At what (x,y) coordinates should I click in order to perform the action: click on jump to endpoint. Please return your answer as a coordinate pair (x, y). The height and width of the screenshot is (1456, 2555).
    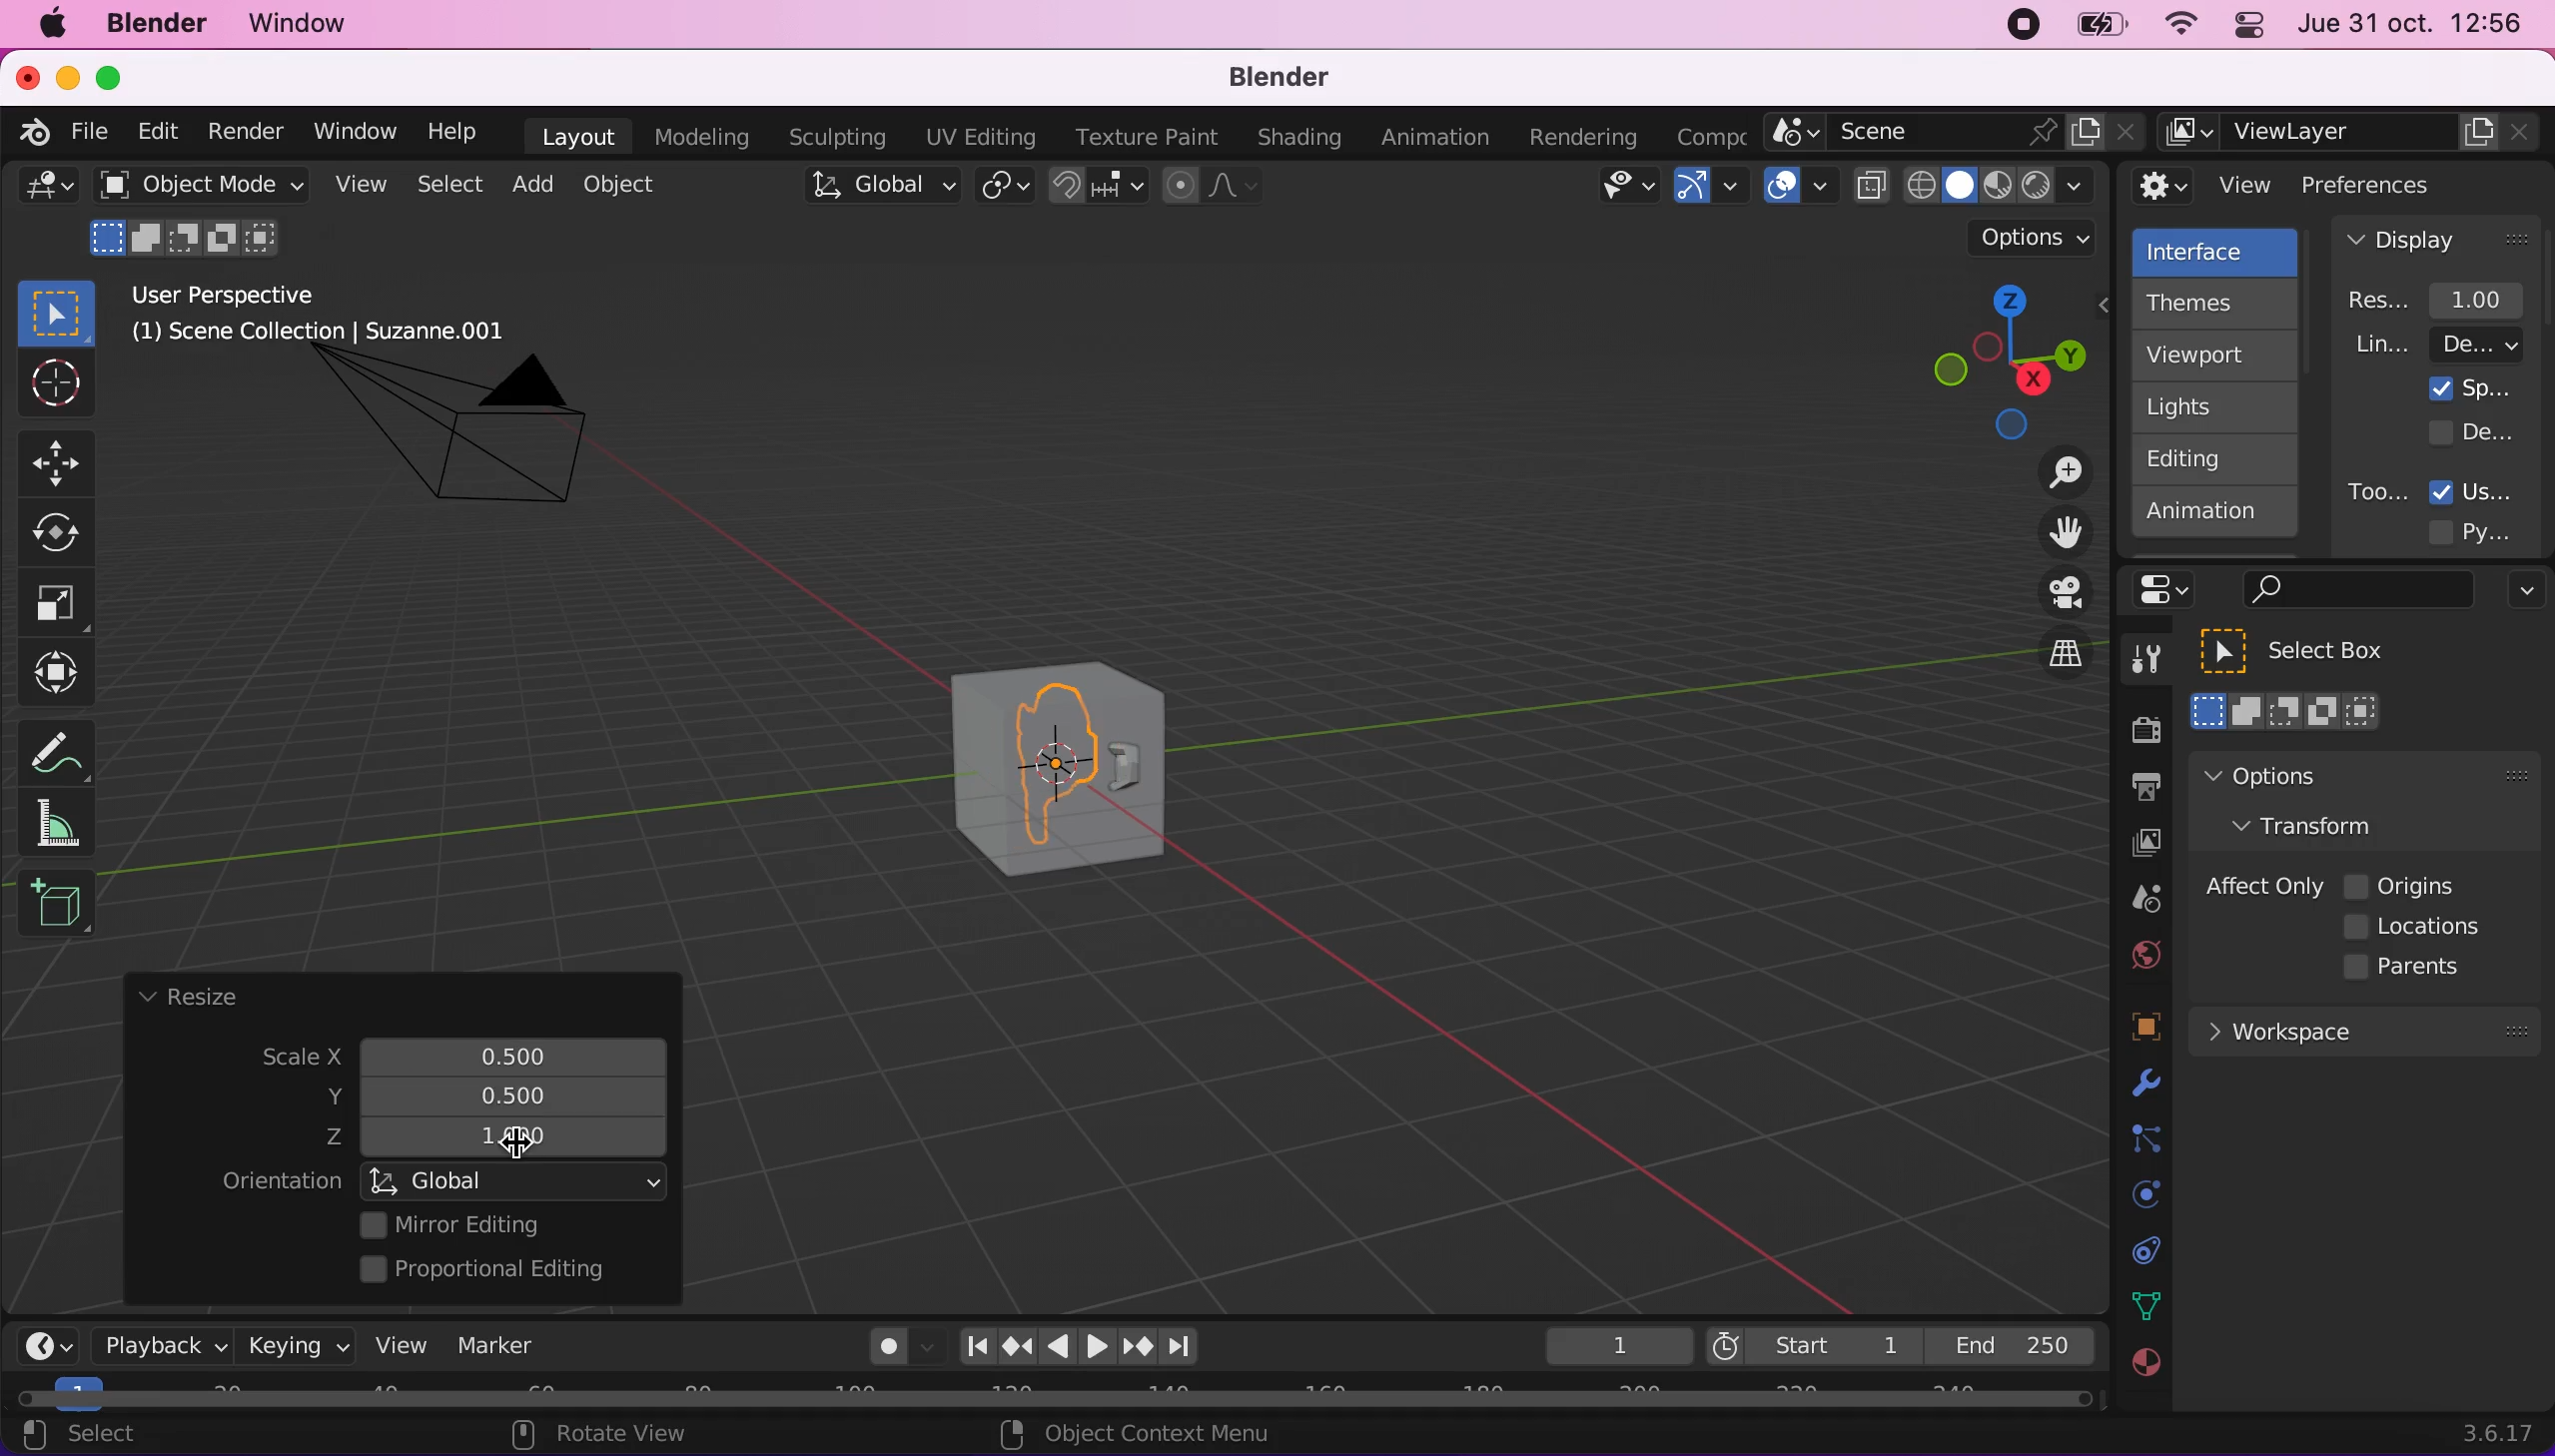
    Looking at the image, I should click on (1190, 1347).